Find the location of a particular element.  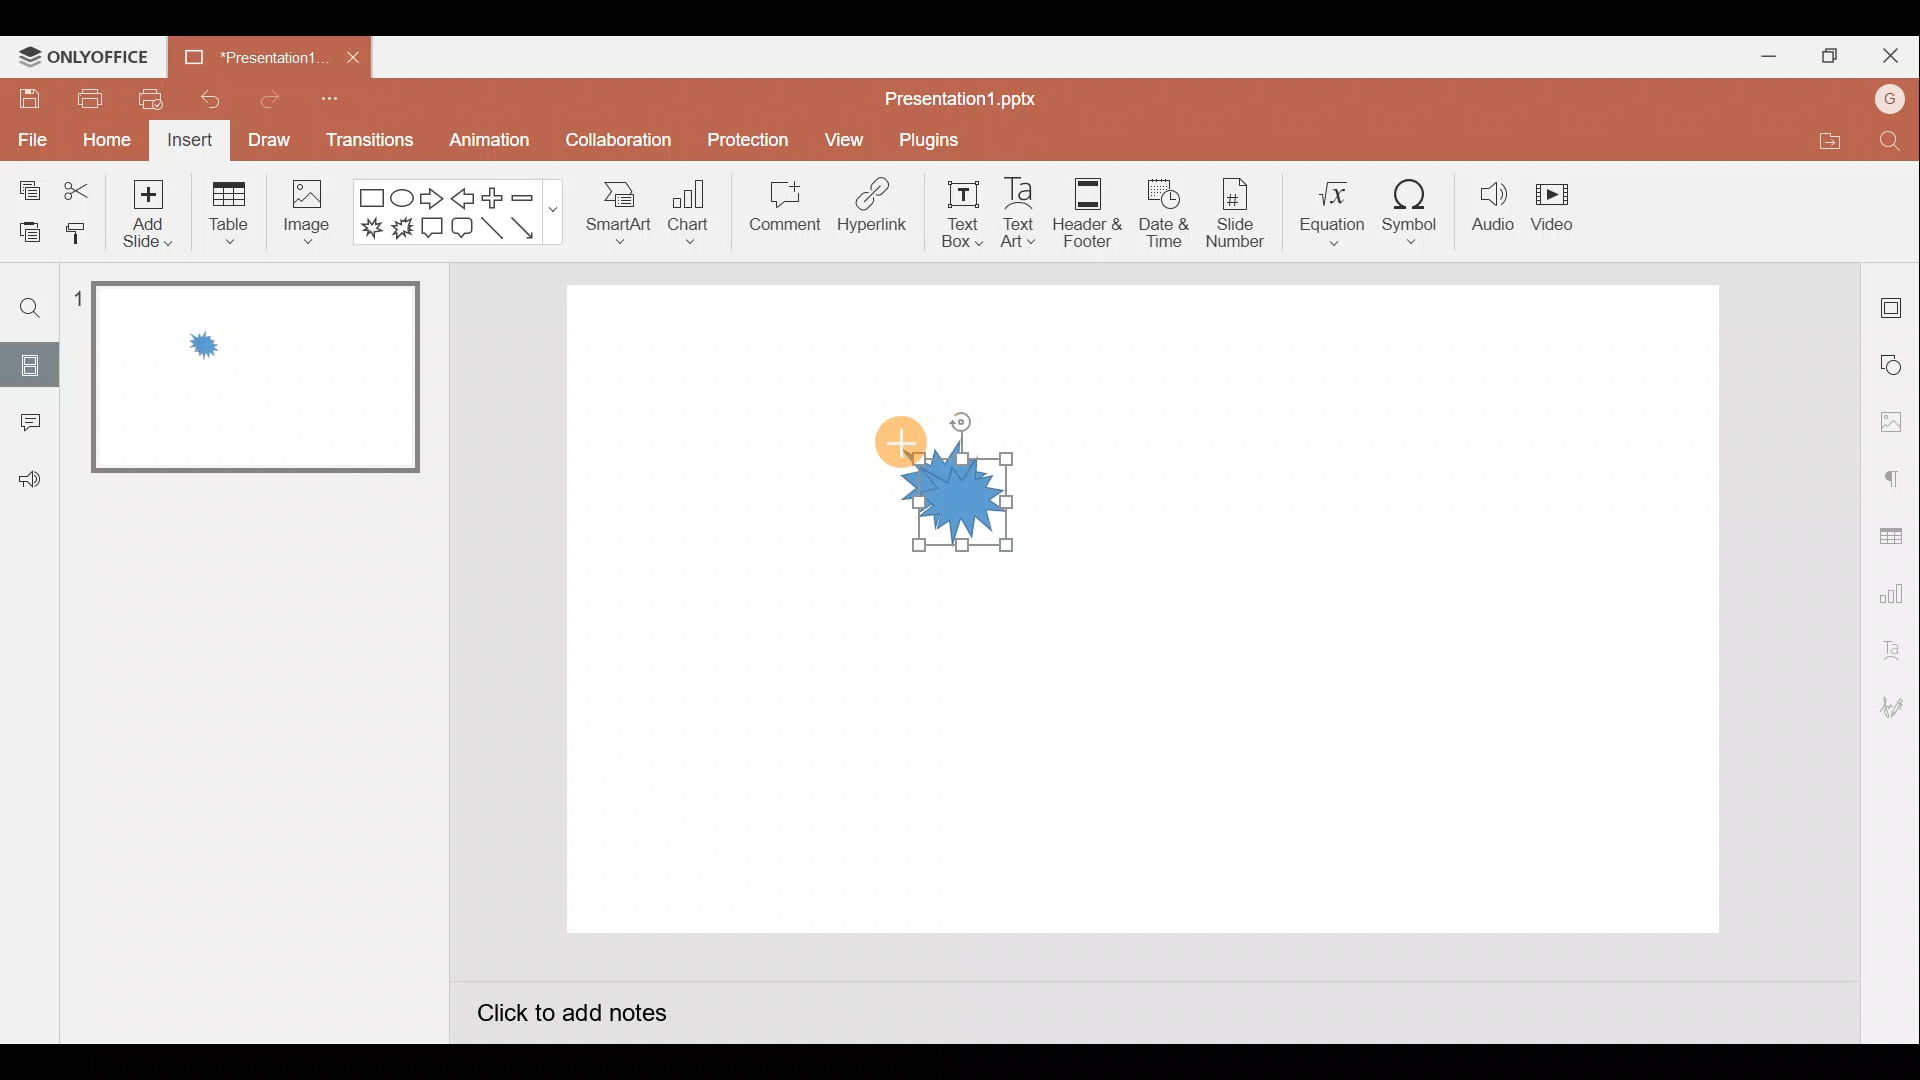

G is located at coordinates (1891, 96).